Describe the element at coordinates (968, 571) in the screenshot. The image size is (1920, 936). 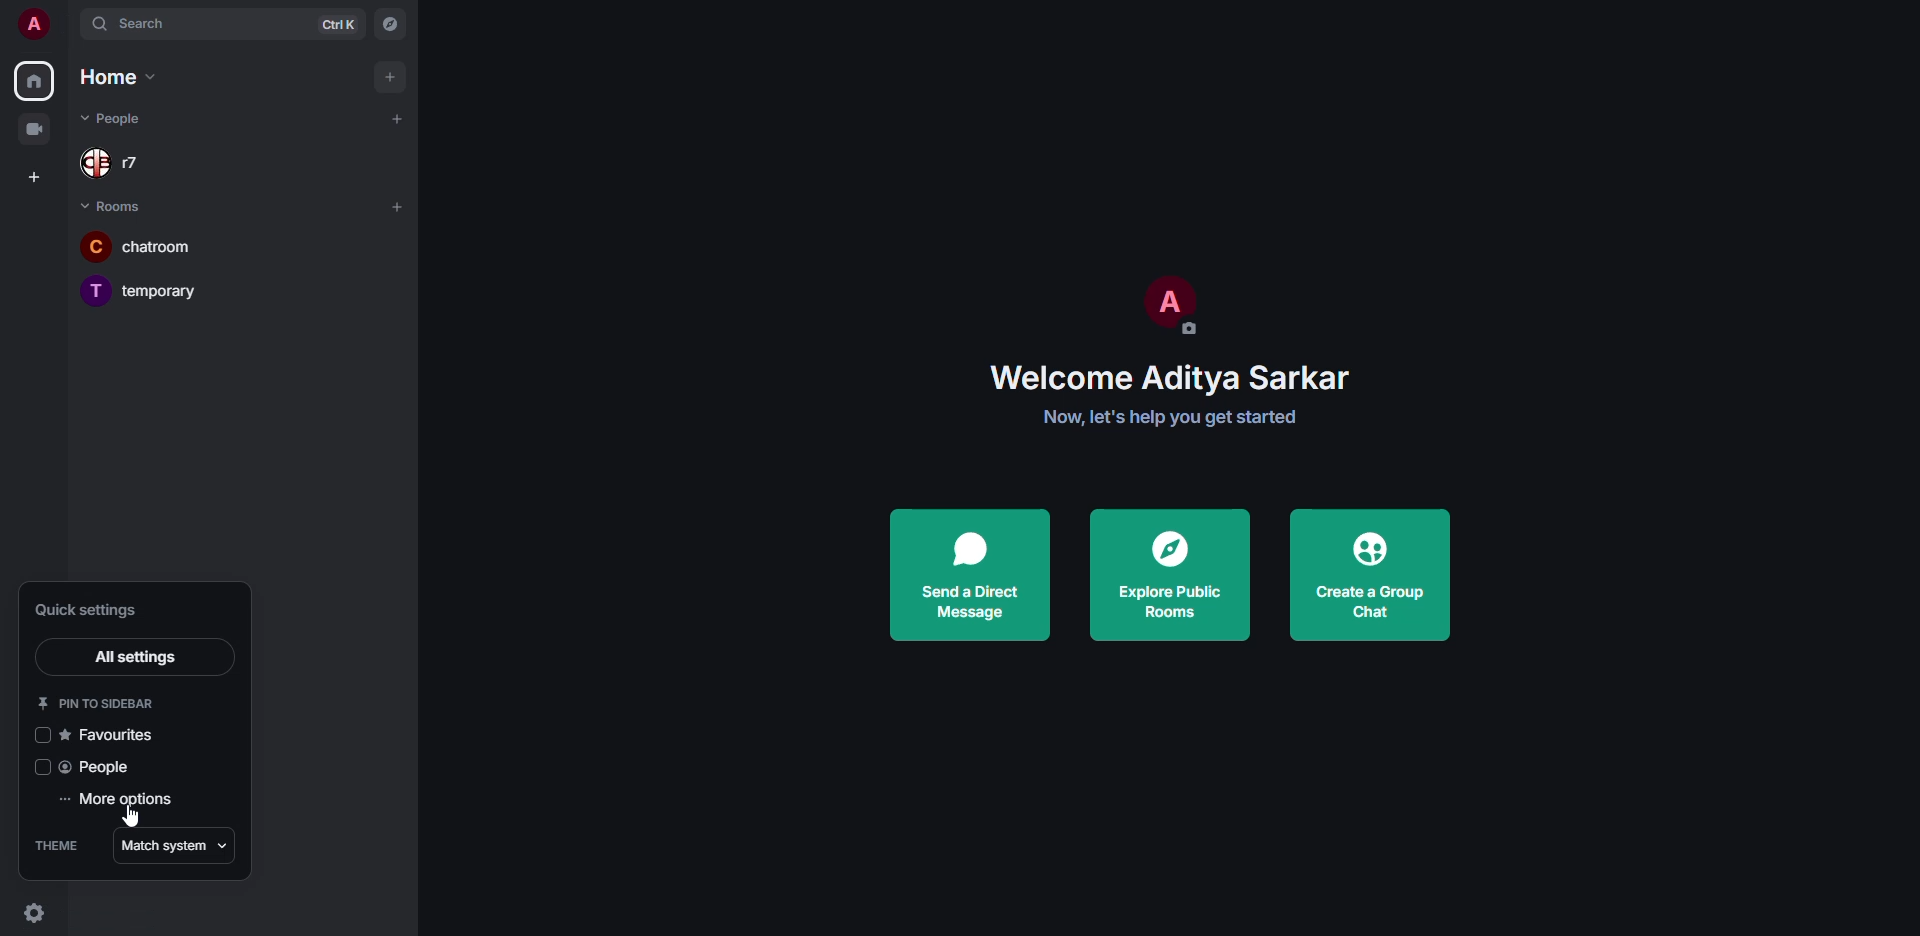
I see `send a direct message` at that location.